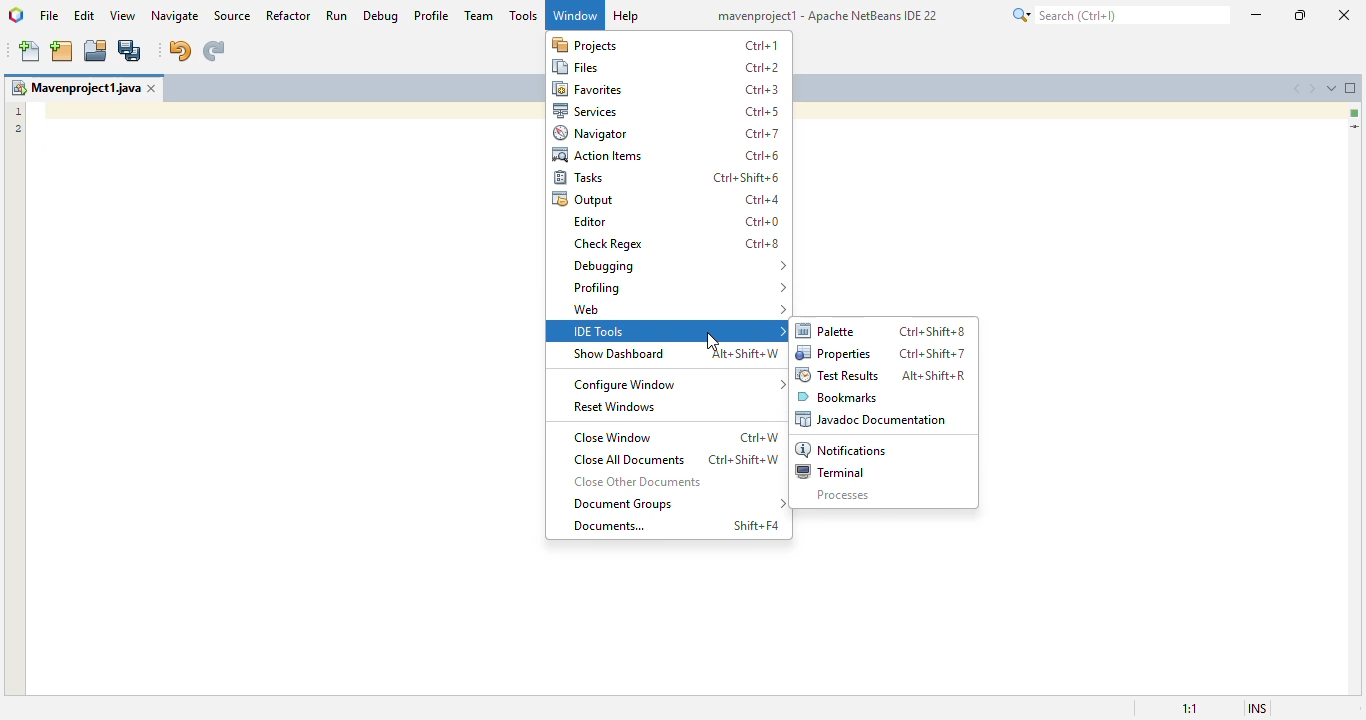 Image resolution: width=1366 pixels, height=720 pixels. Describe the element at coordinates (130, 52) in the screenshot. I see `save all` at that location.